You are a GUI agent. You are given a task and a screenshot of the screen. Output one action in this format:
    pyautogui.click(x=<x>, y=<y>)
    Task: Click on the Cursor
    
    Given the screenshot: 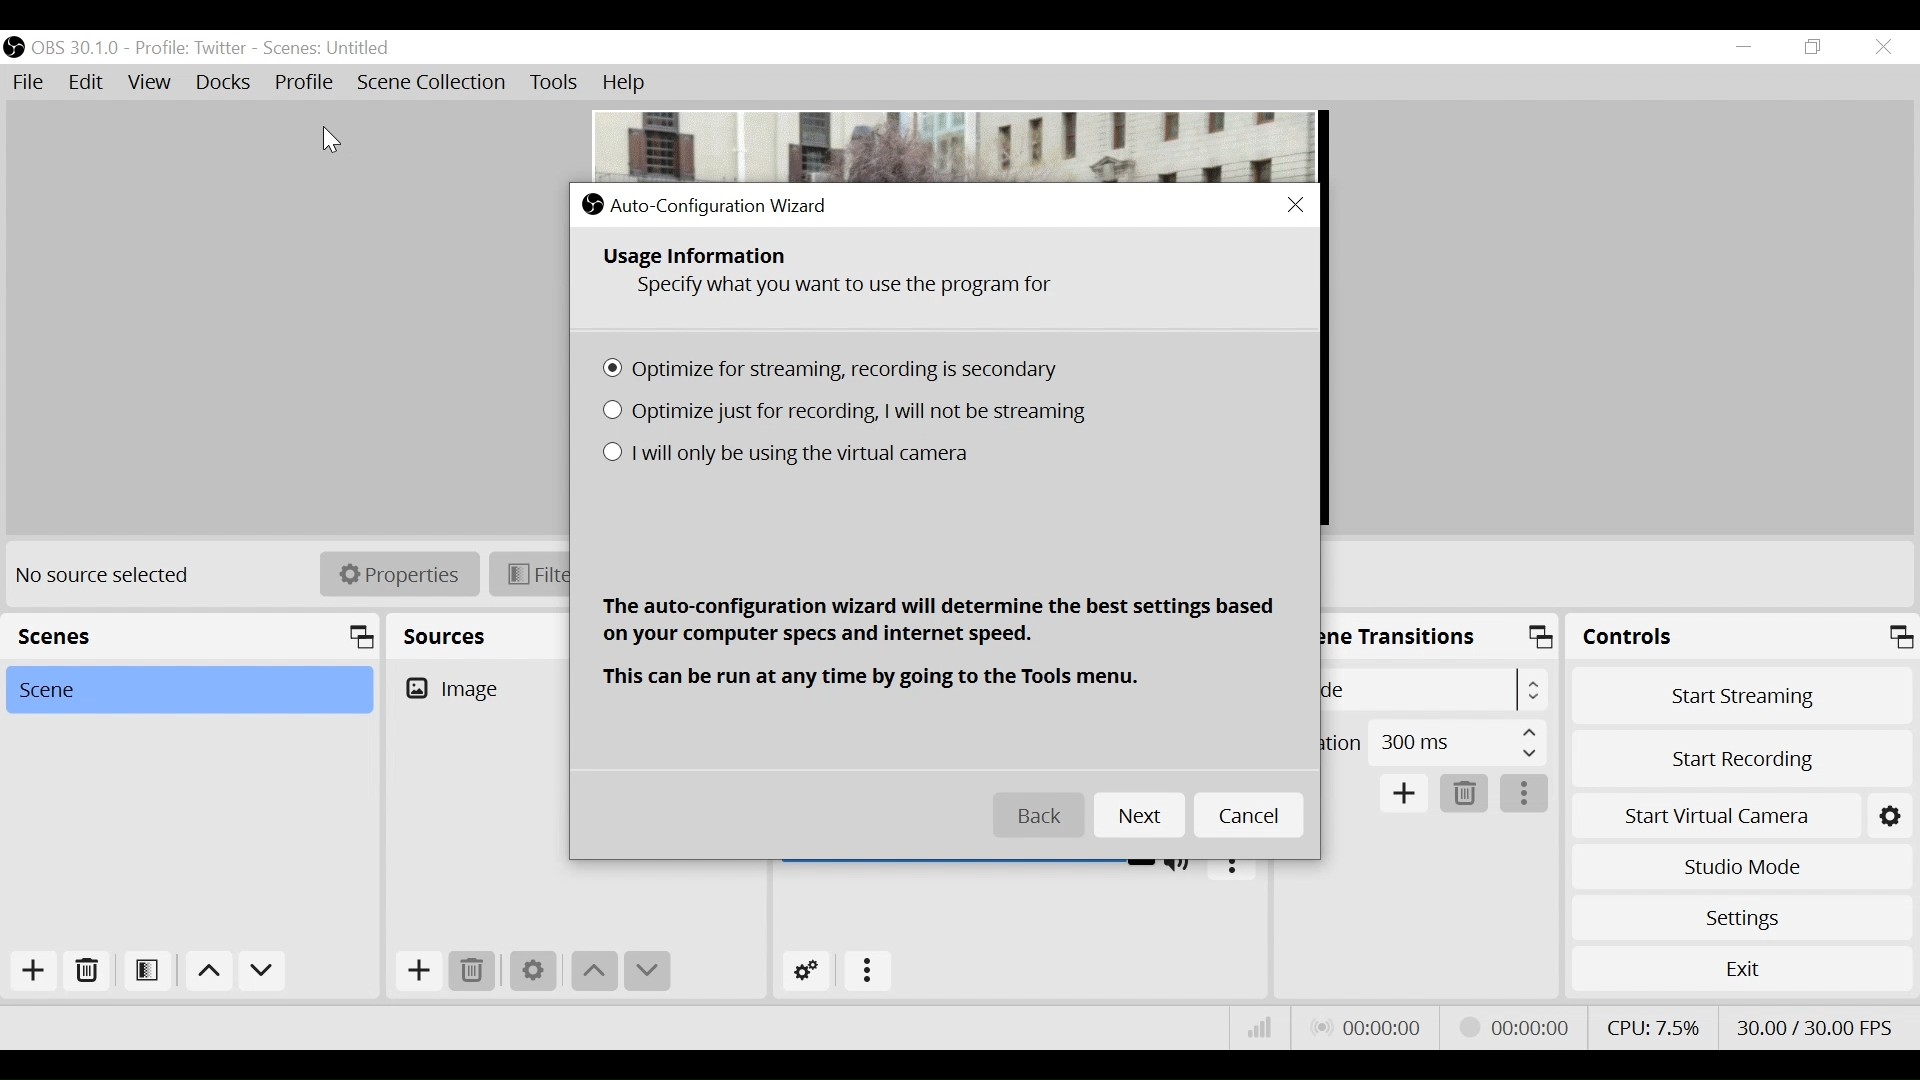 What is the action you would take?
    pyautogui.click(x=327, y=135)
    